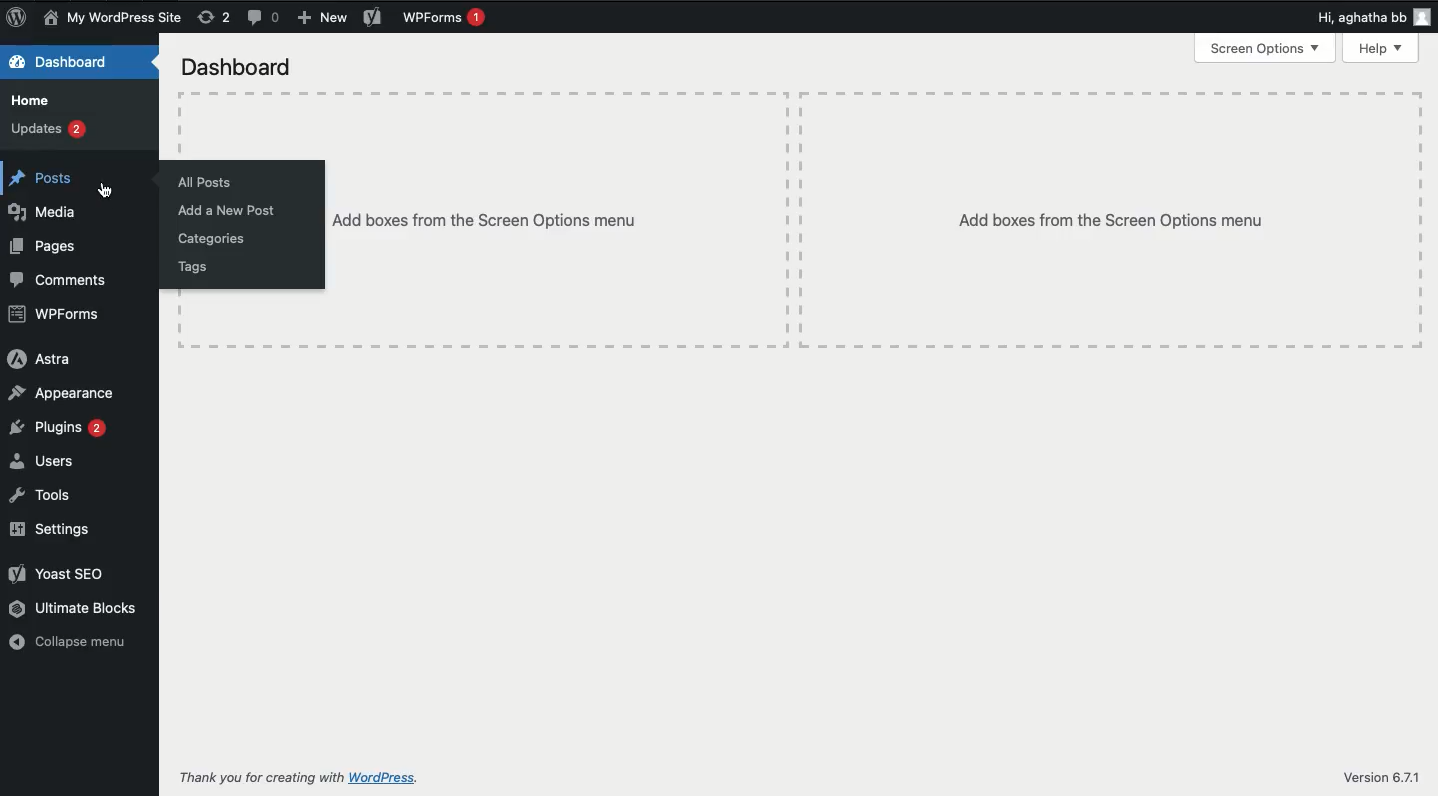  What do you see at coordinates (387, 777) in the screenshot?
I see `wordpress` at bounding box center [387, 777].